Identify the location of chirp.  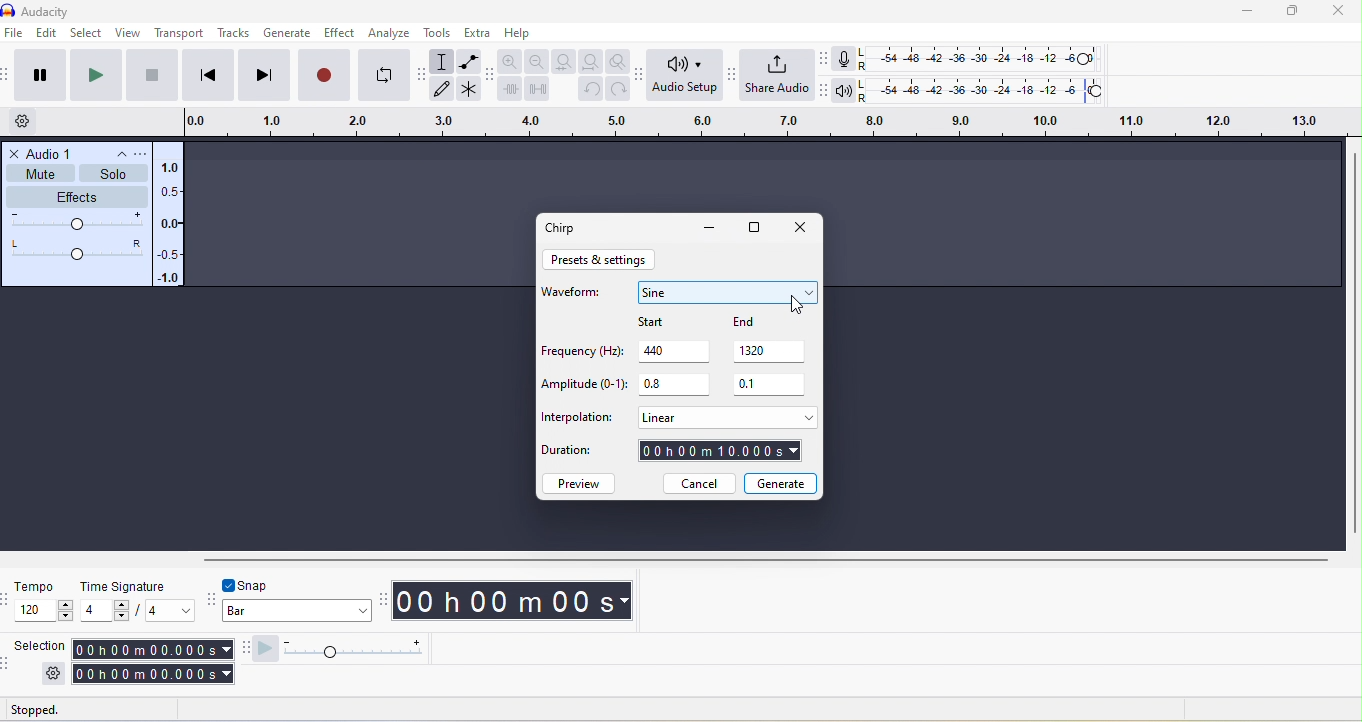
(565, 227).